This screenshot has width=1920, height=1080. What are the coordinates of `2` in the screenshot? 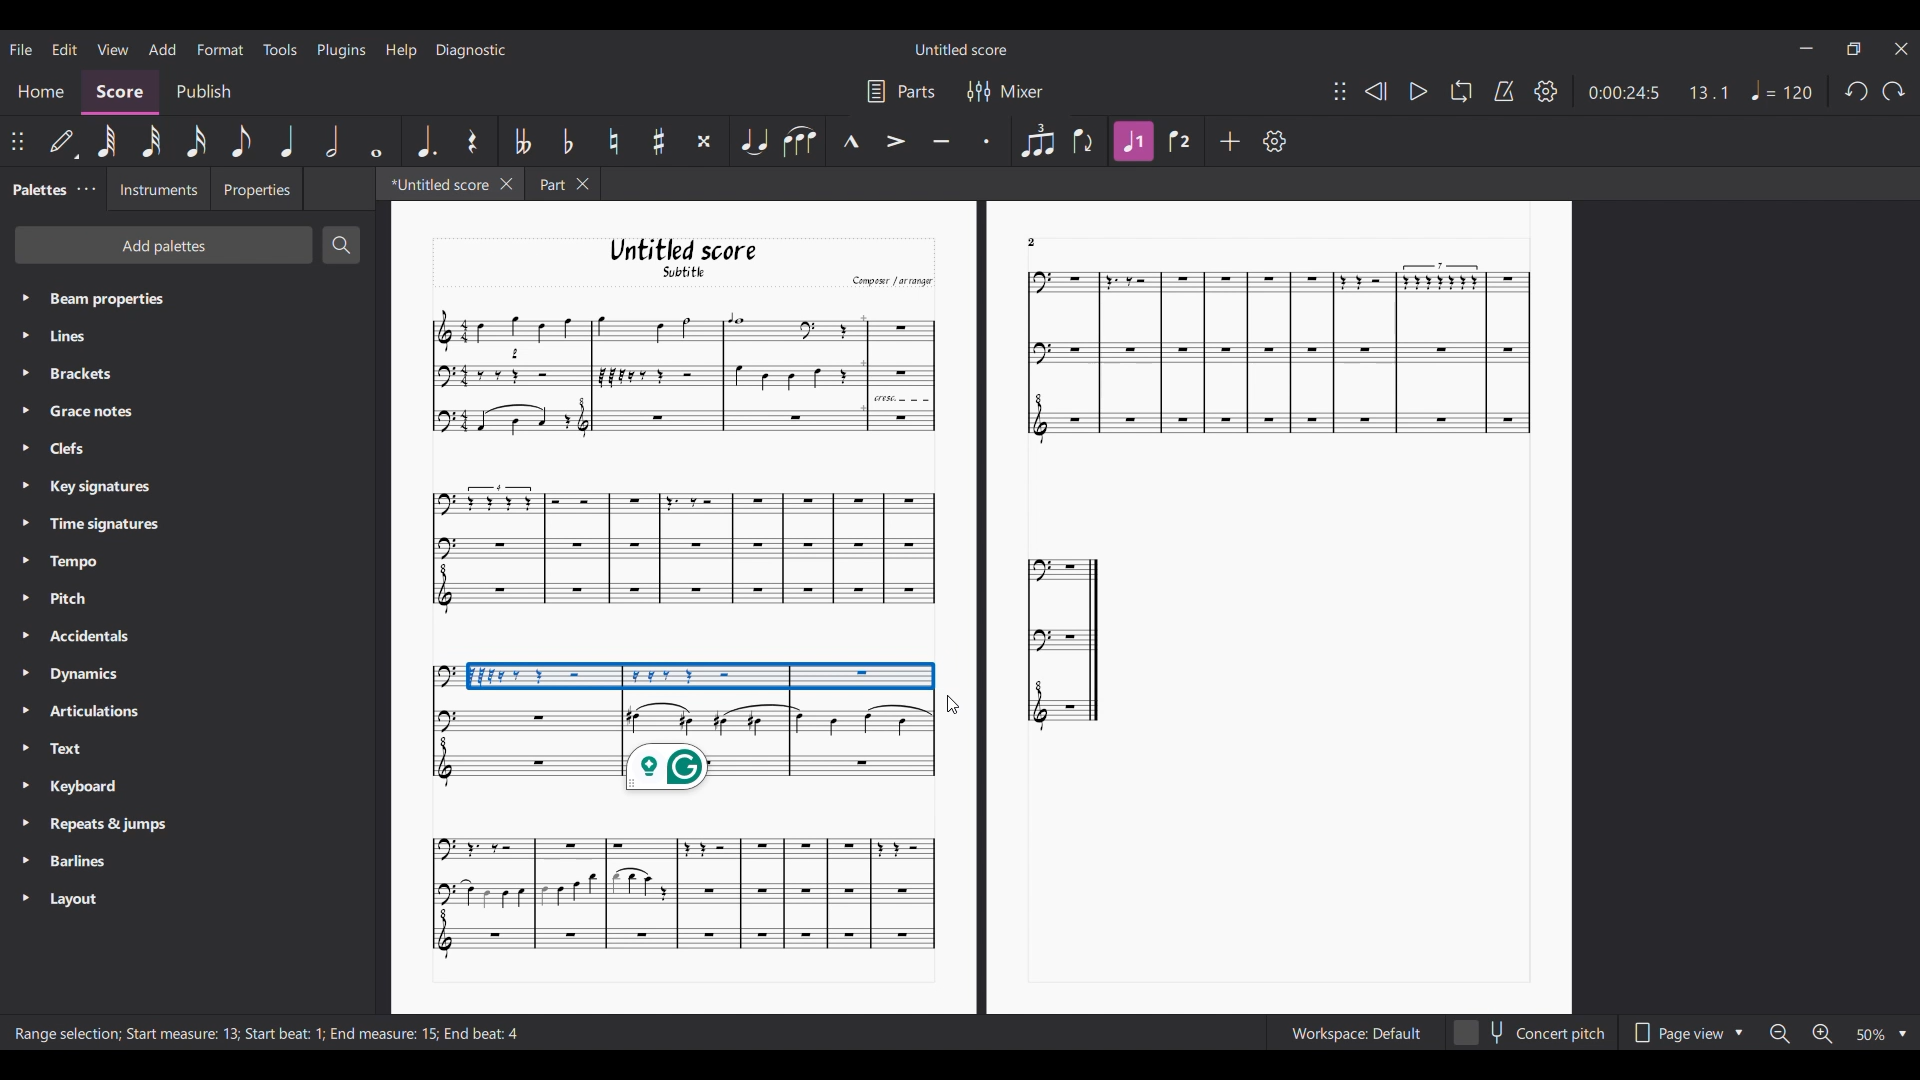 It's located at (1032, 241).